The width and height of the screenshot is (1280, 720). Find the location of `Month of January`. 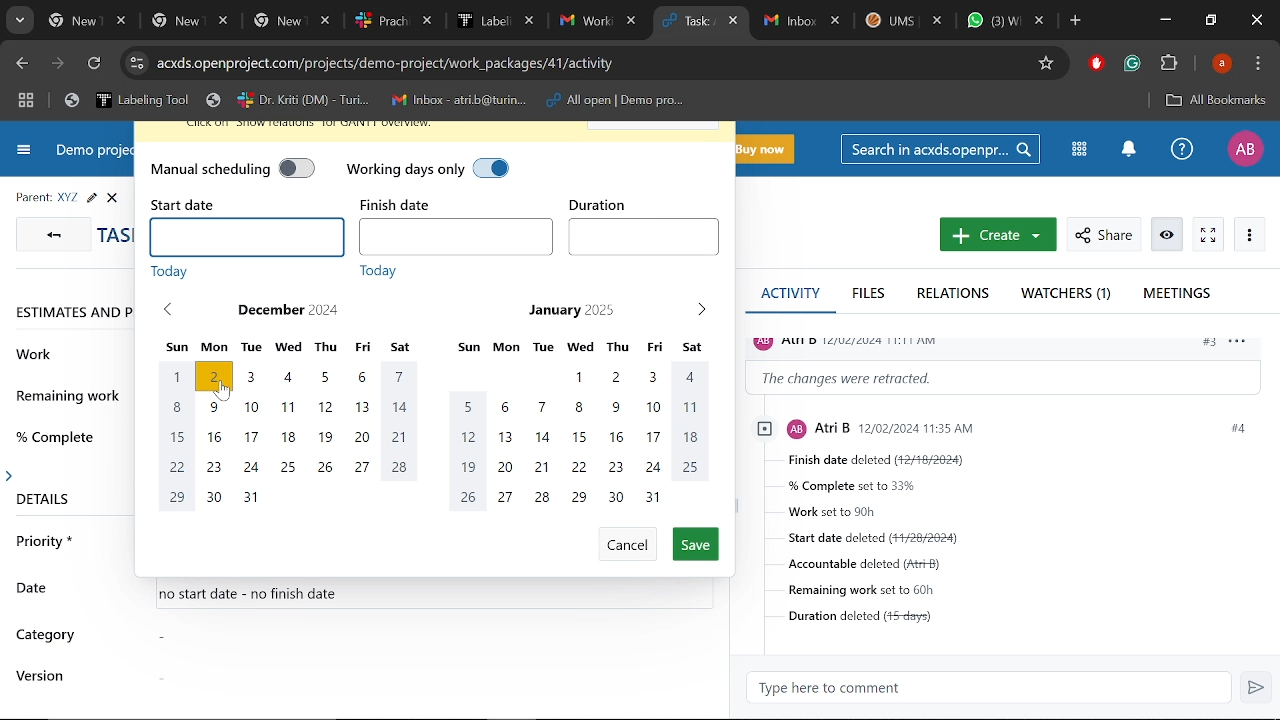

Month of January is located at coordinates (583, 418).